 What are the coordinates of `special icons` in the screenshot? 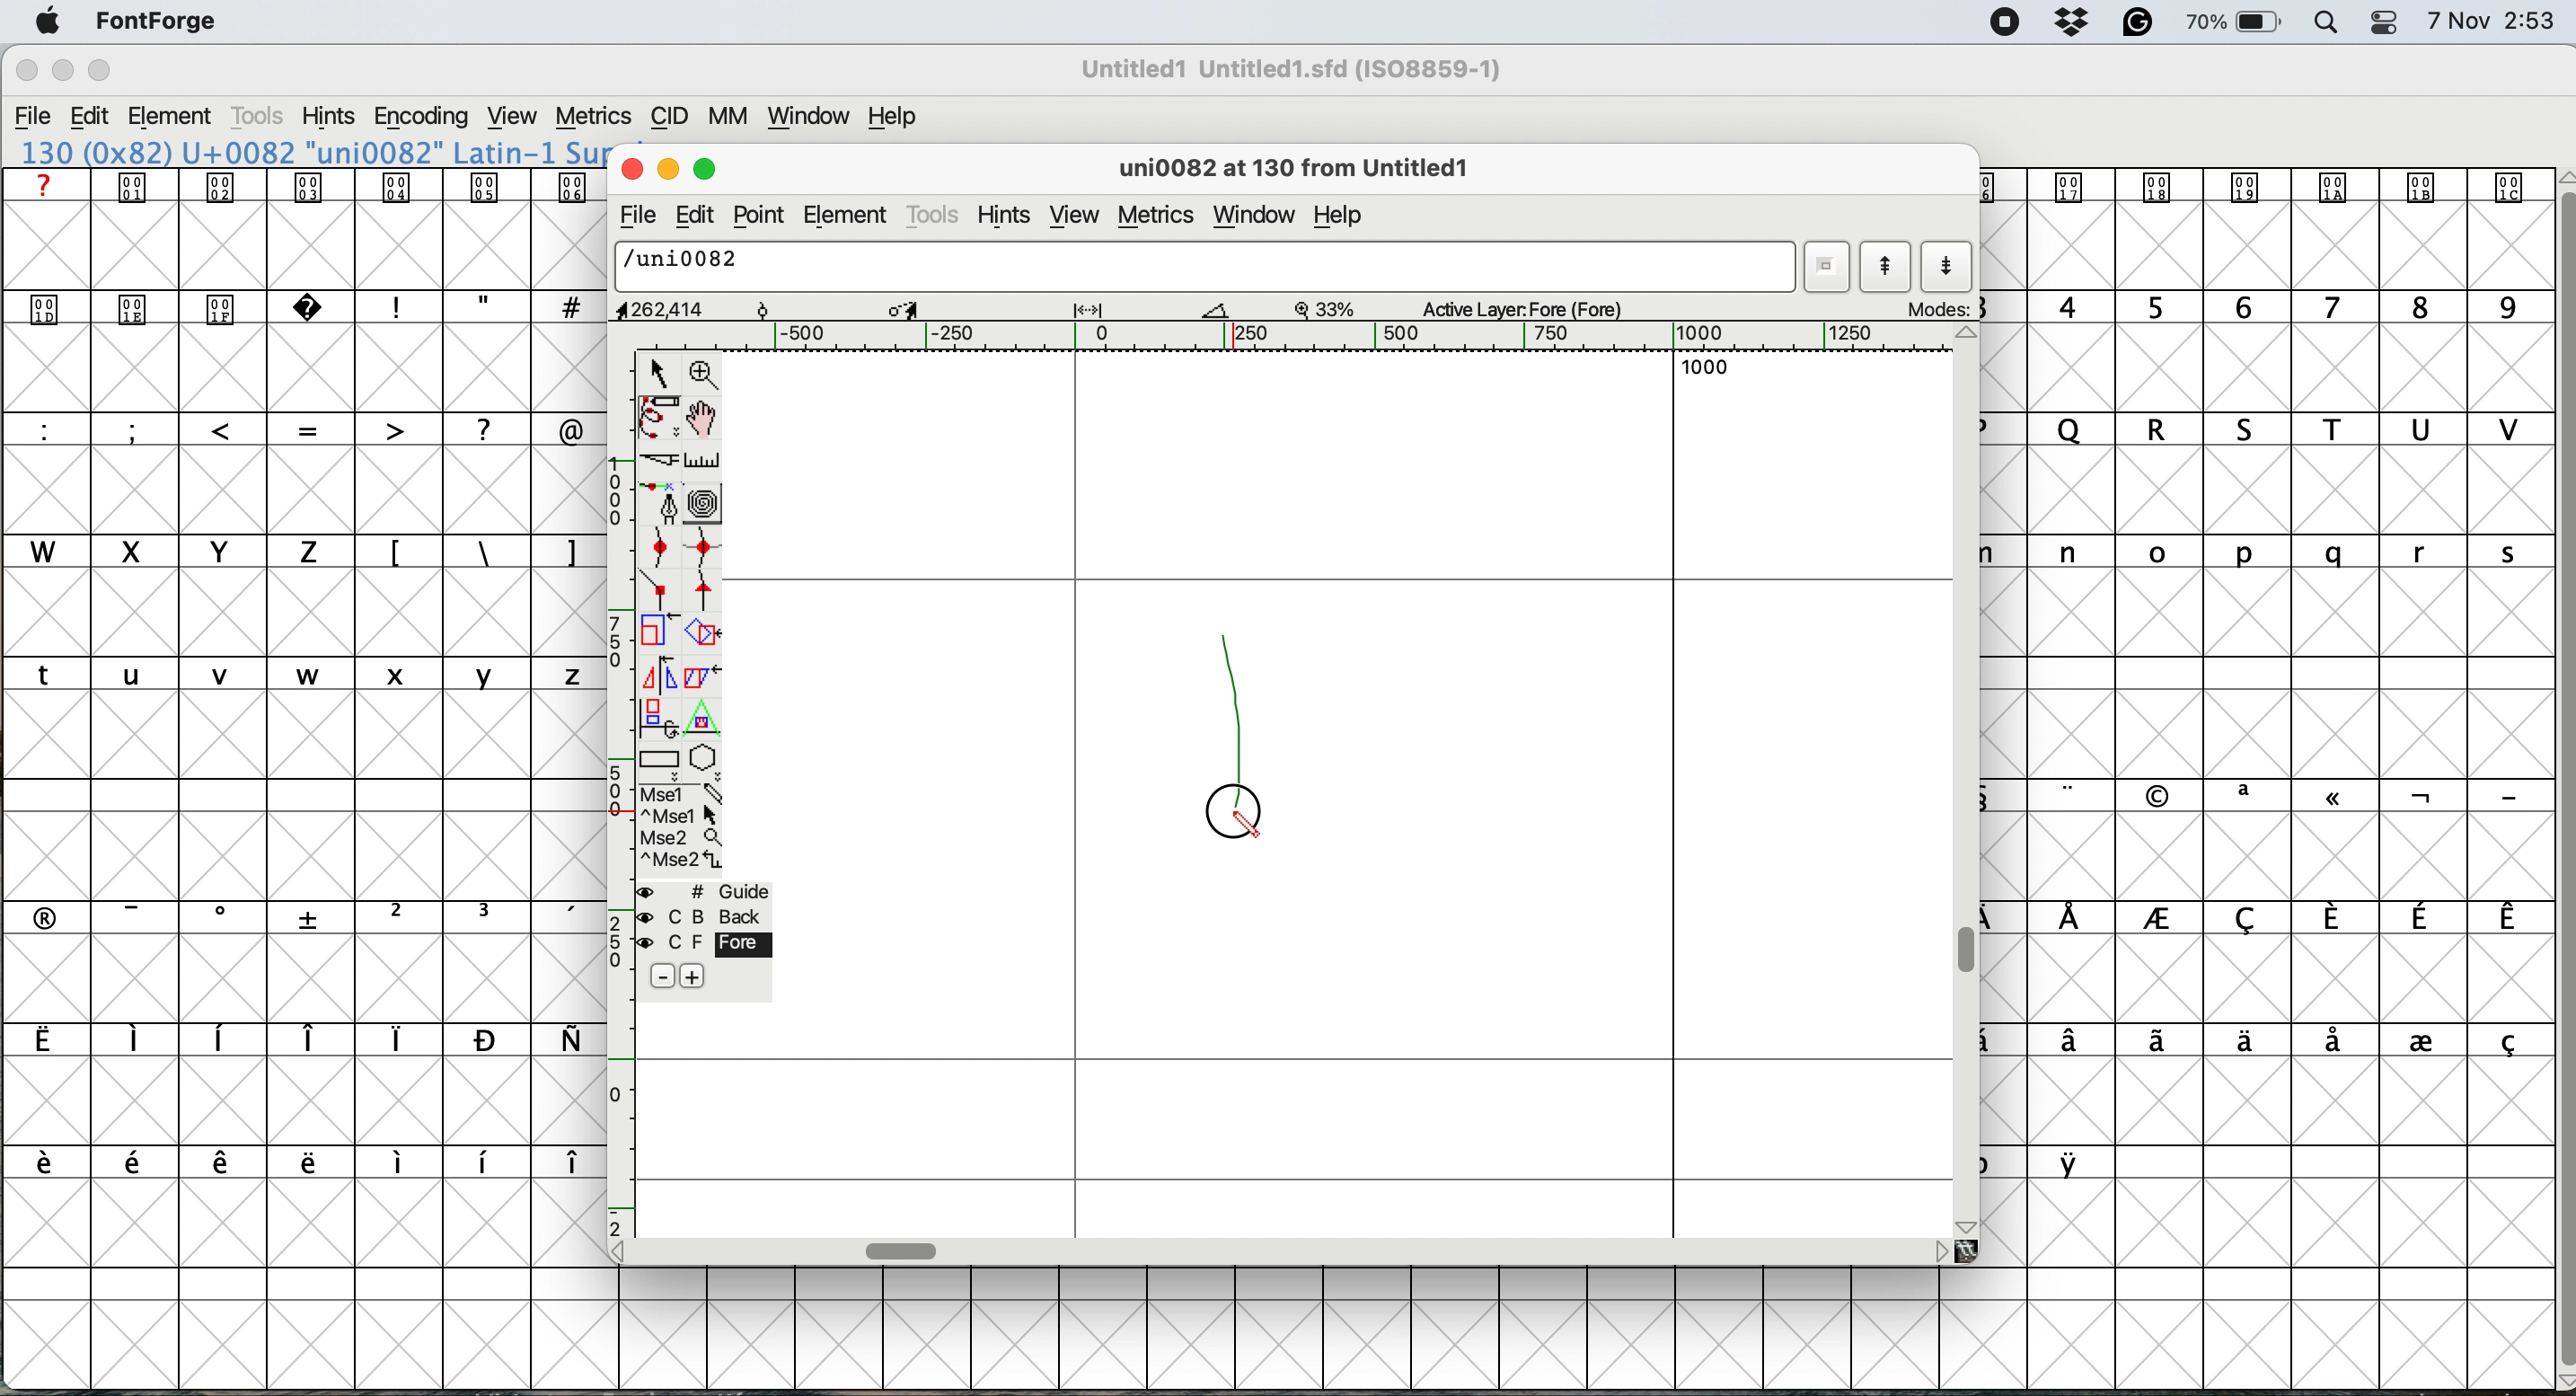 It's located at (183, 304).